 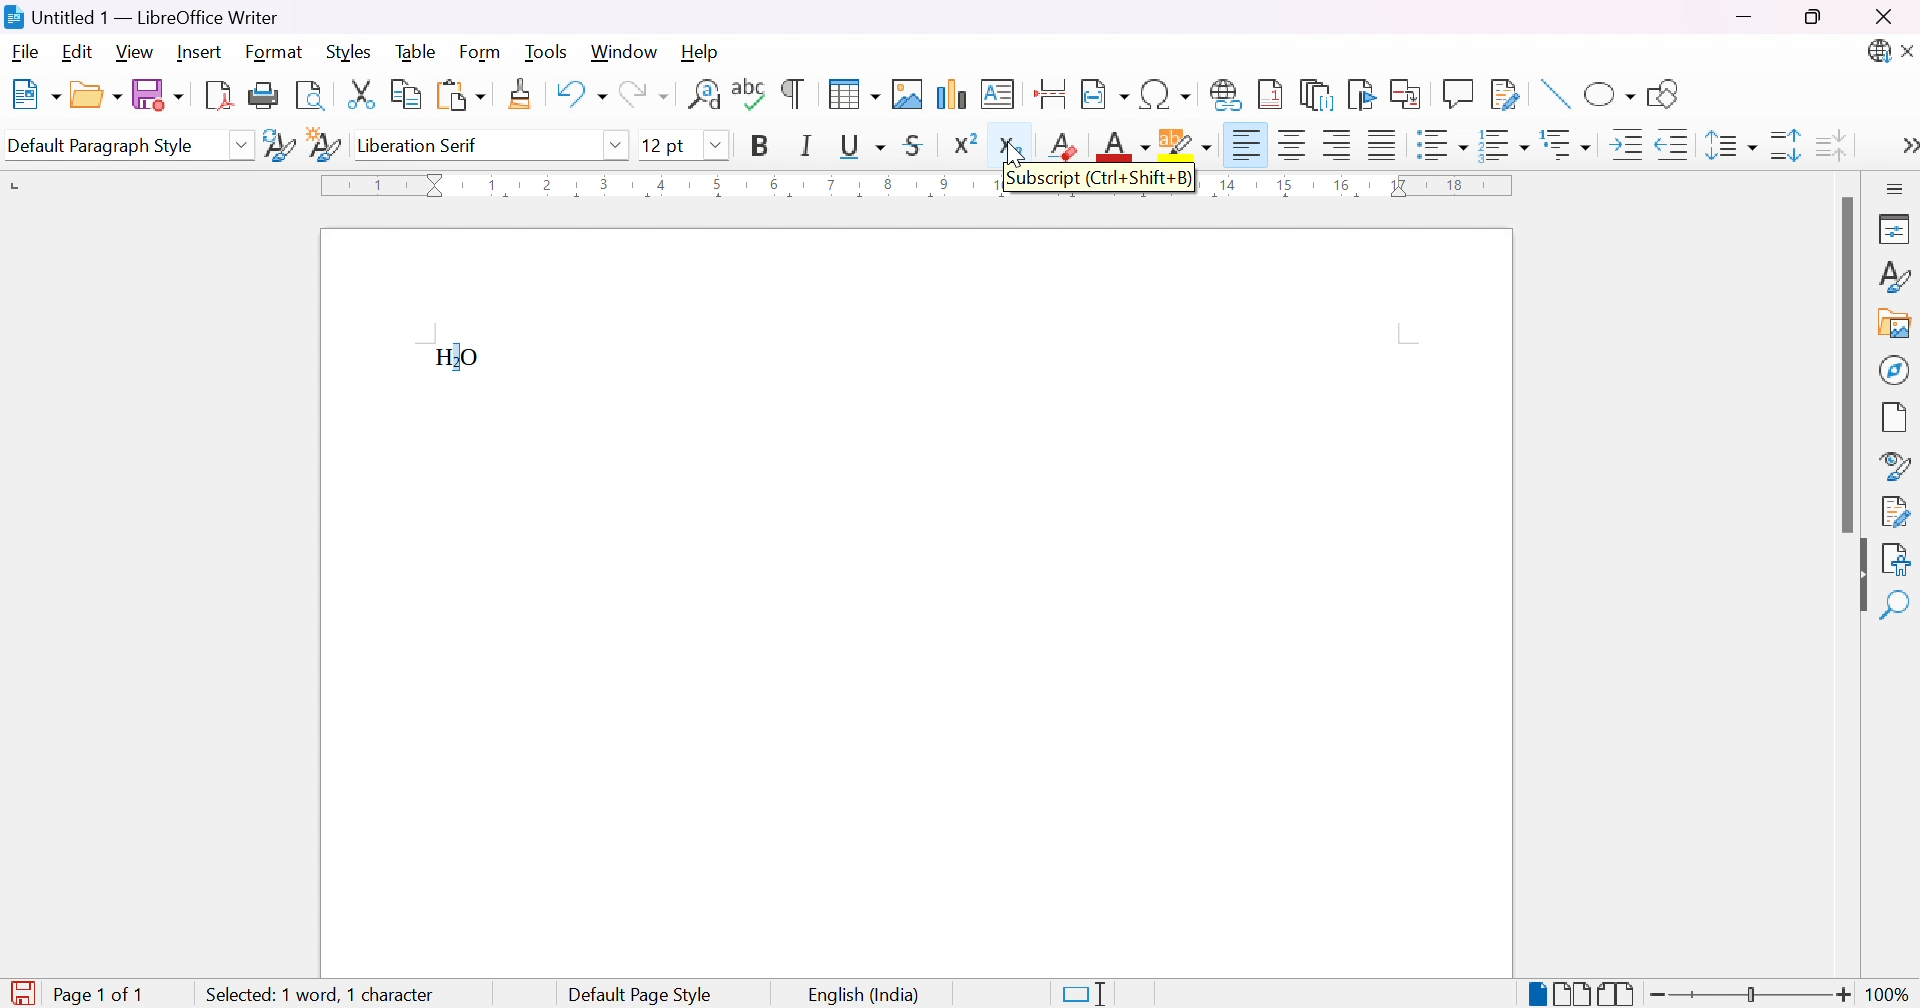 What do you see at coordinates (1877, 52) in the screenshot?
I see `Updates available.` at bounding box center [1877, 52].